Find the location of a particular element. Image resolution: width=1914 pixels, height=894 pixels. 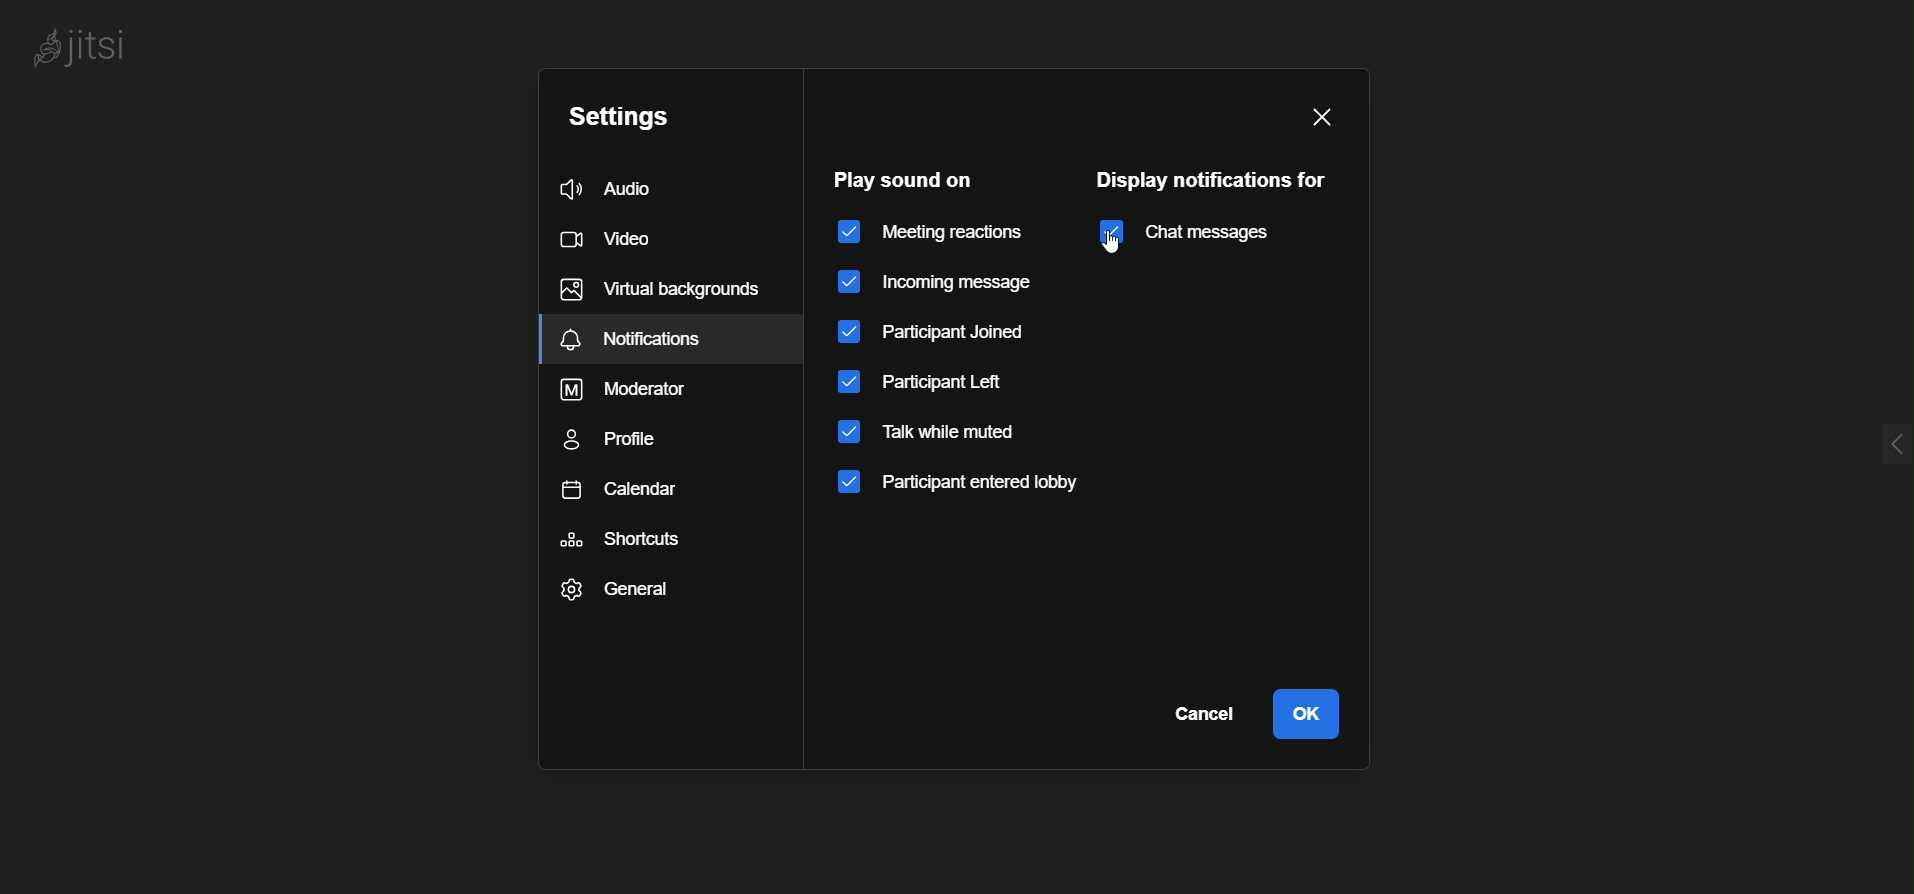

general is located at coordinates (622, 589).